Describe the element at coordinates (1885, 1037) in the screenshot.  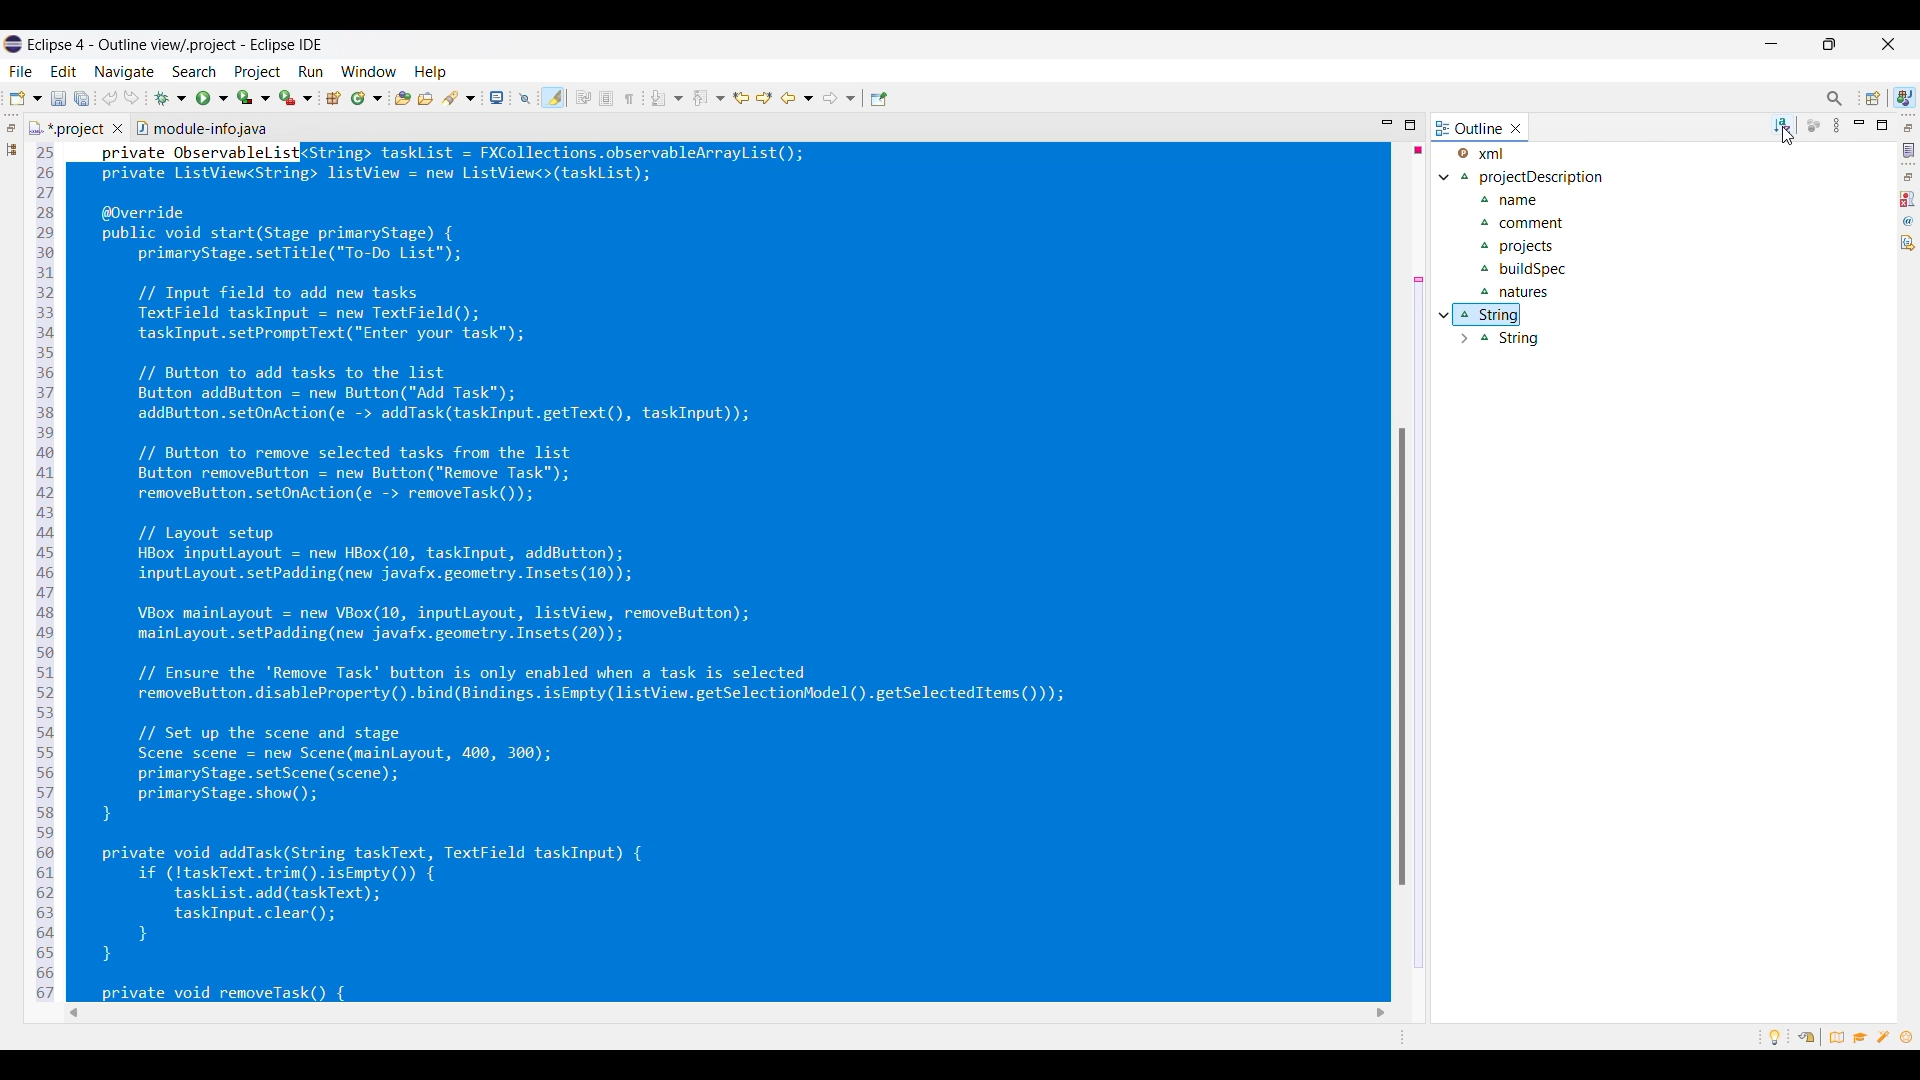
I see `Samples` at that location.